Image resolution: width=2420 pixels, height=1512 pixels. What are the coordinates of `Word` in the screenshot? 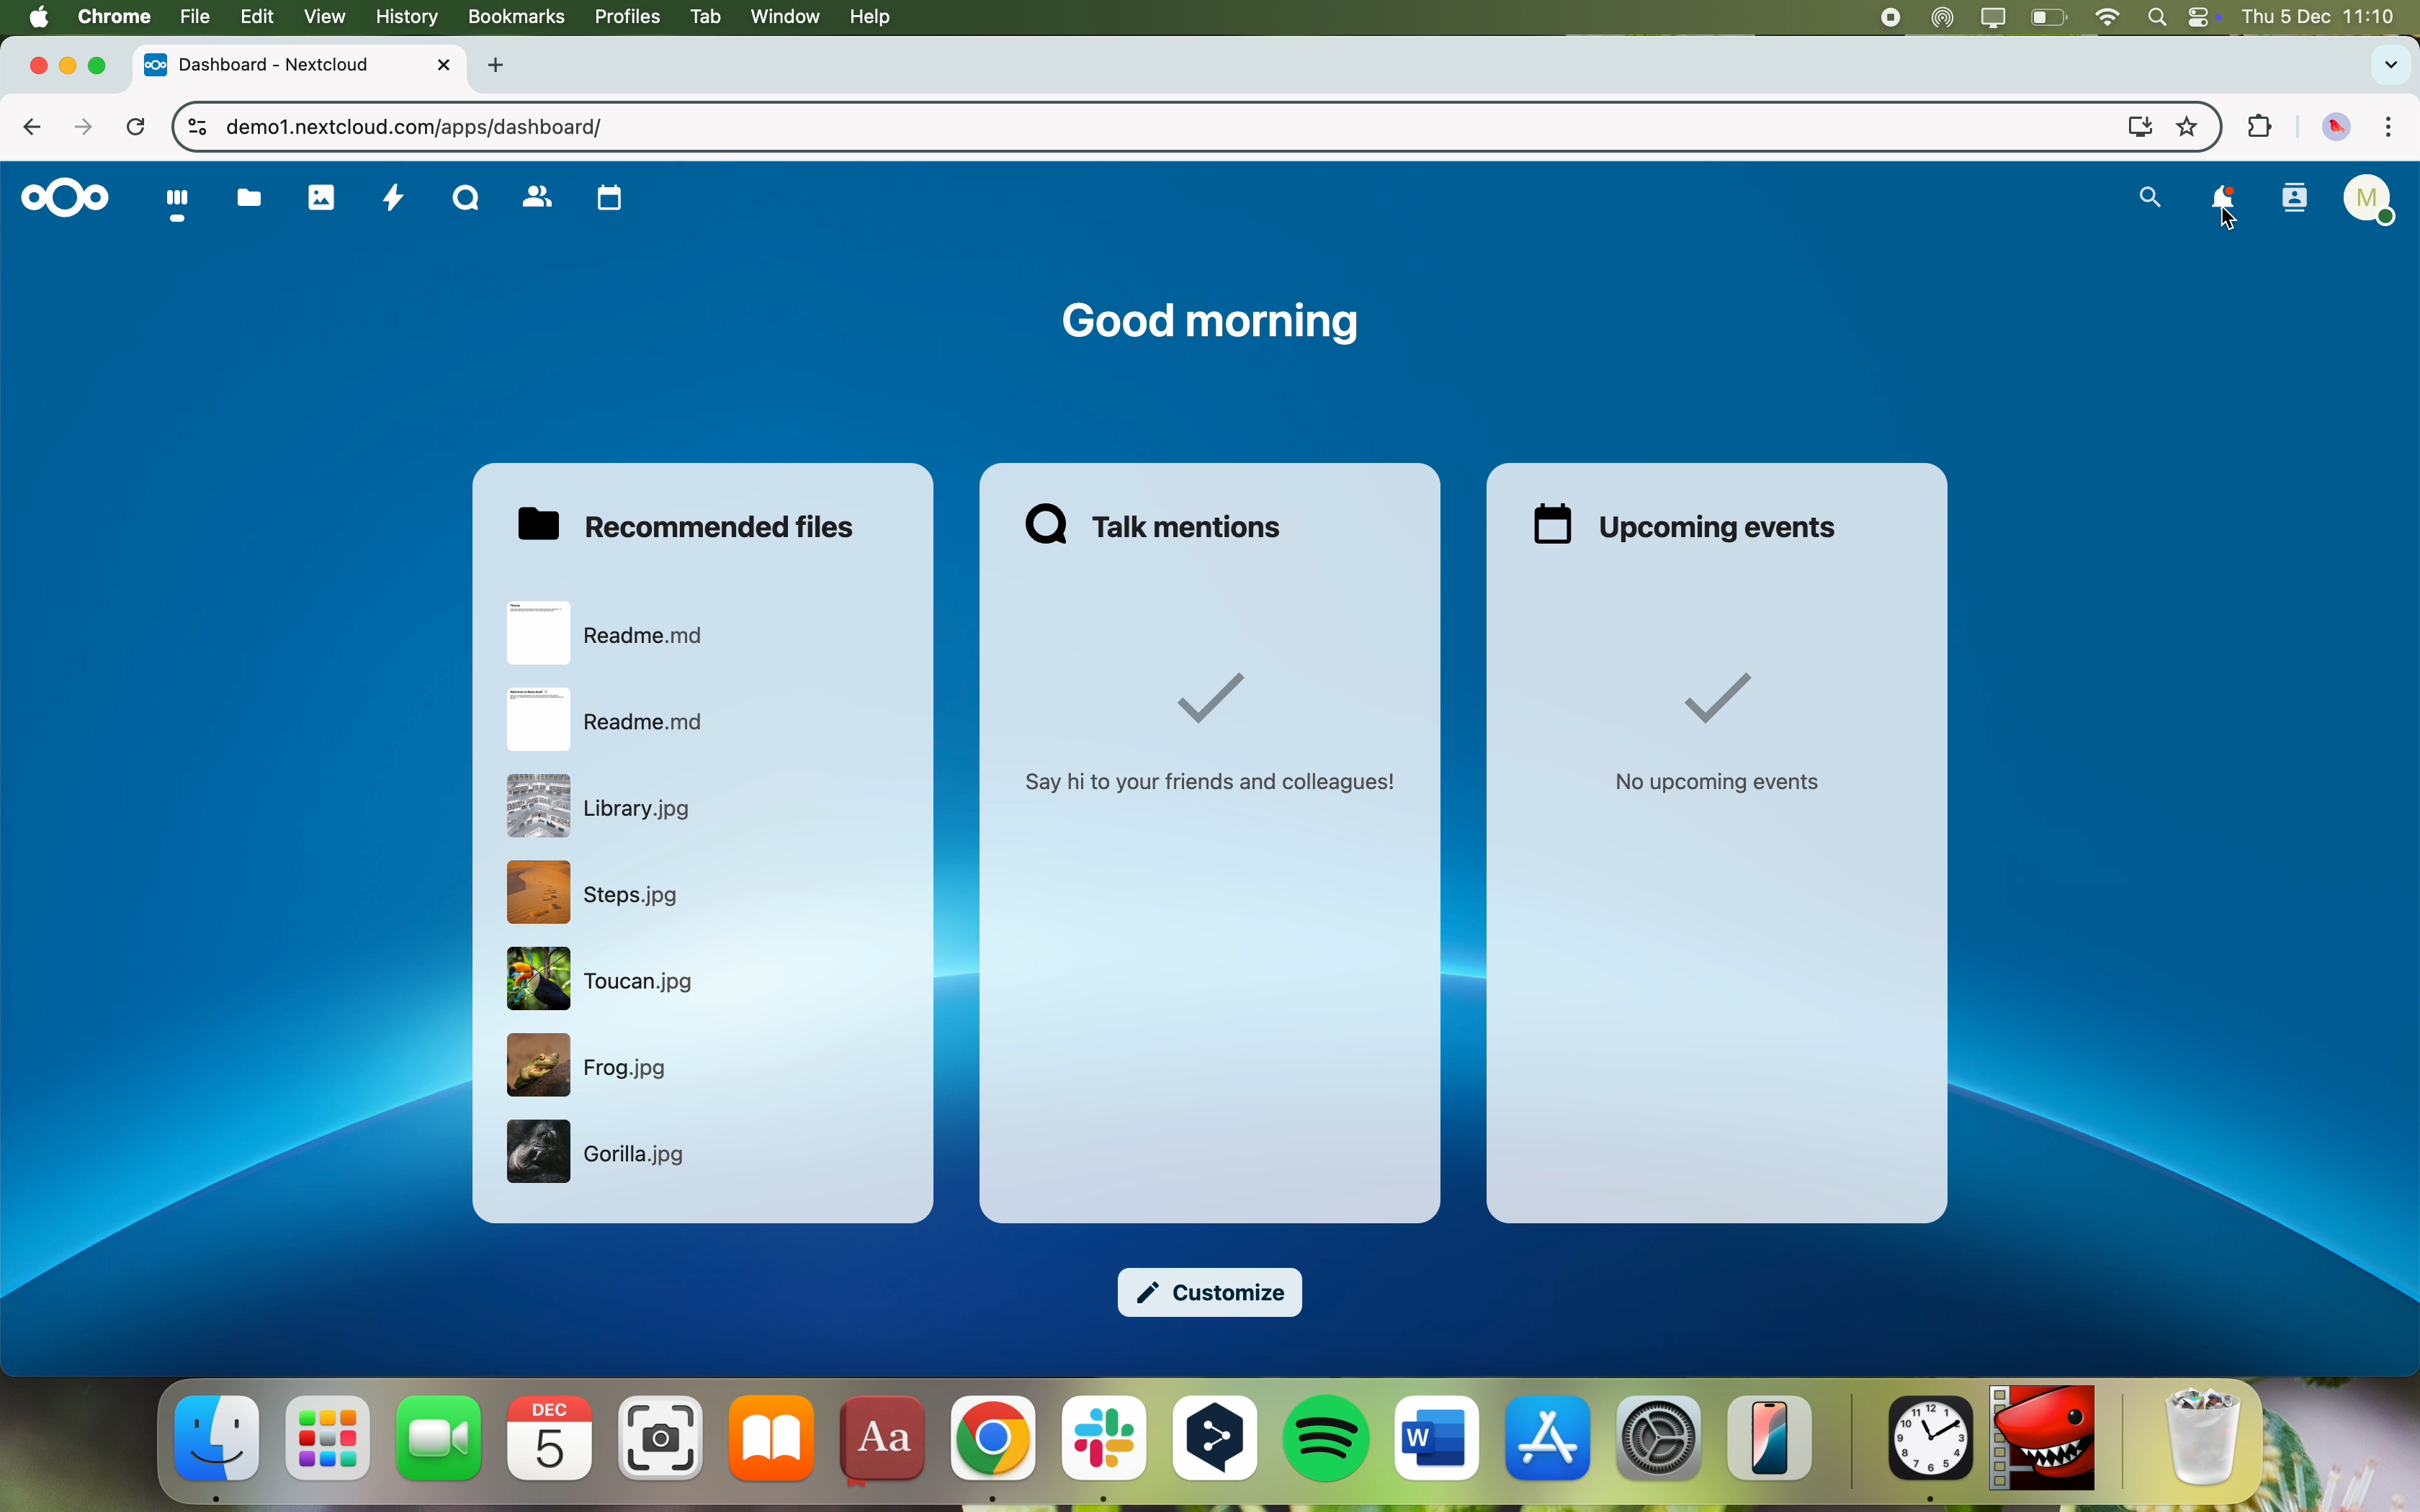 It's located at (1438, 1440).